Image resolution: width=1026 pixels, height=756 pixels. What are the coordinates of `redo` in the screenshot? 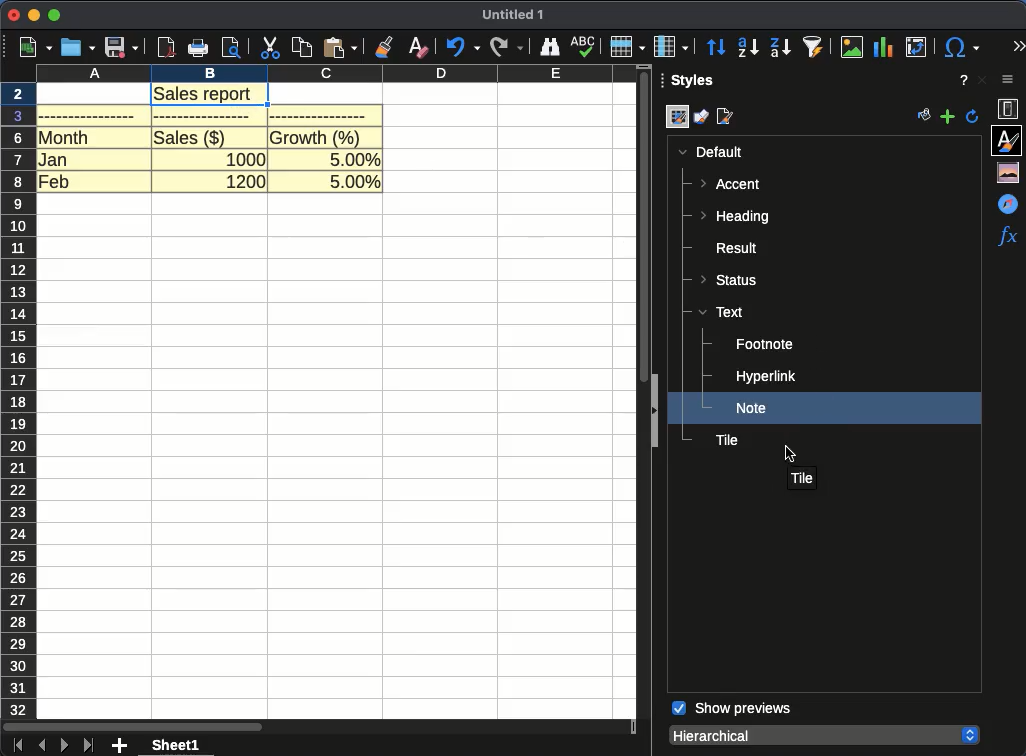 It's located at (507, 48).